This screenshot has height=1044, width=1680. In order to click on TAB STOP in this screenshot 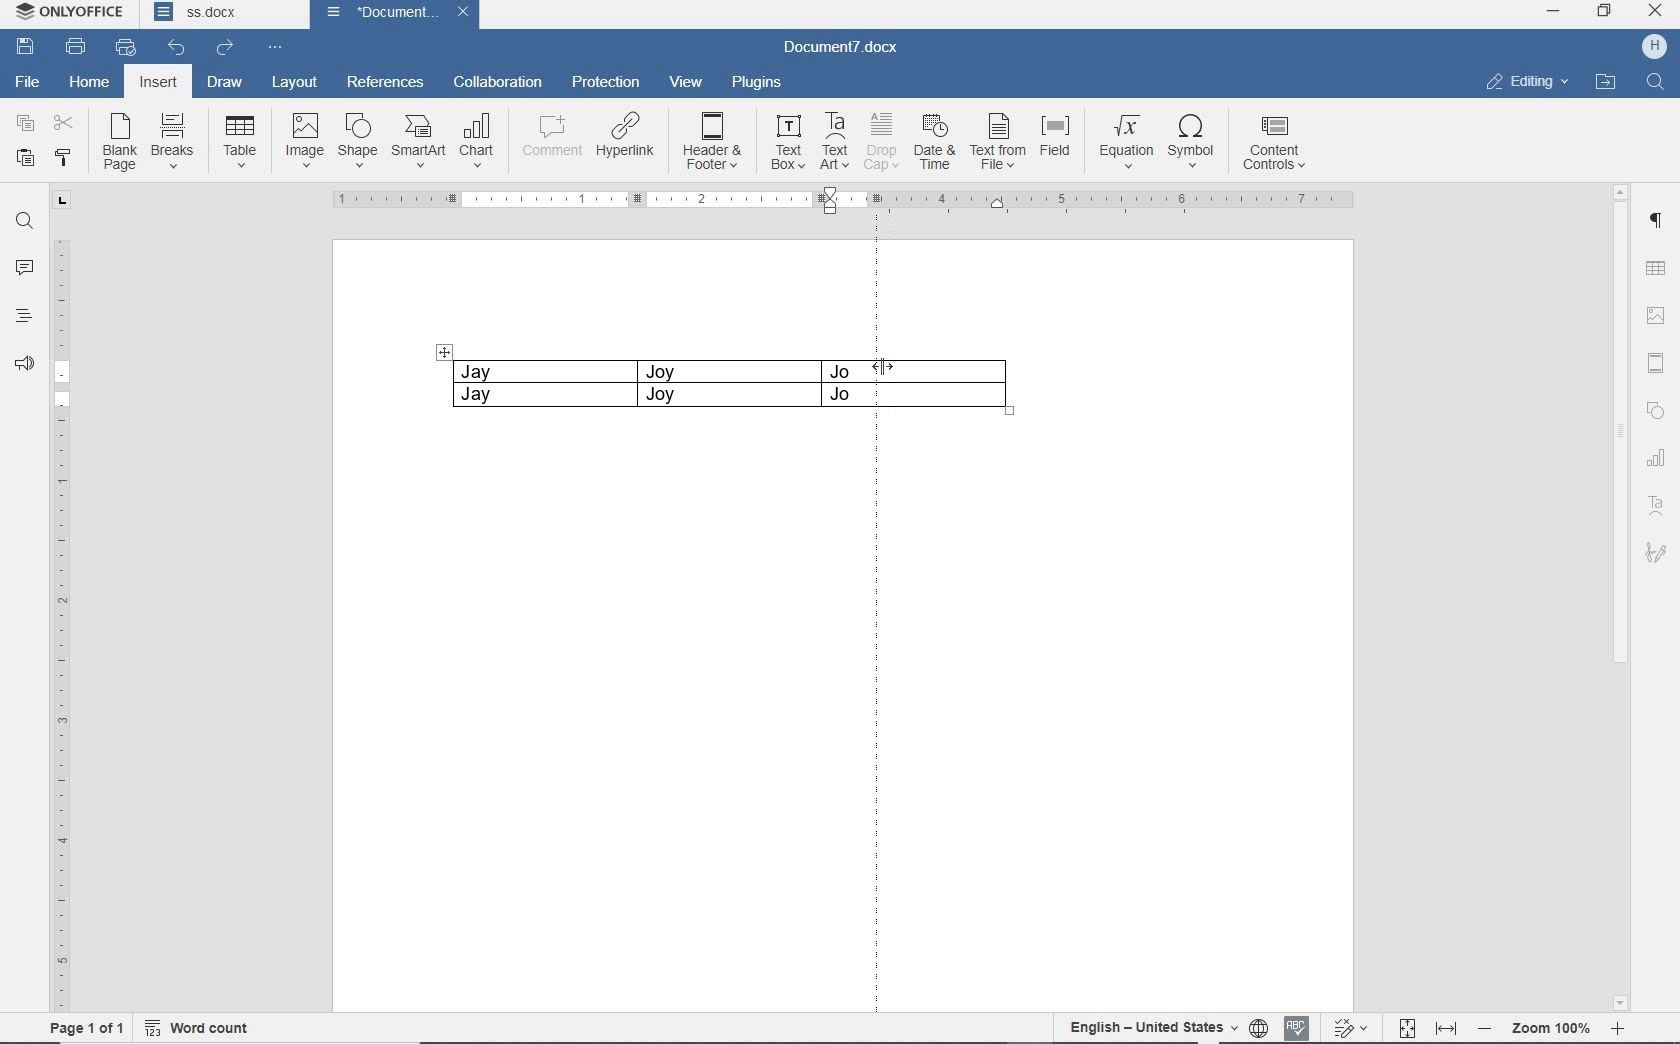, I will do `click(59, 202)`.